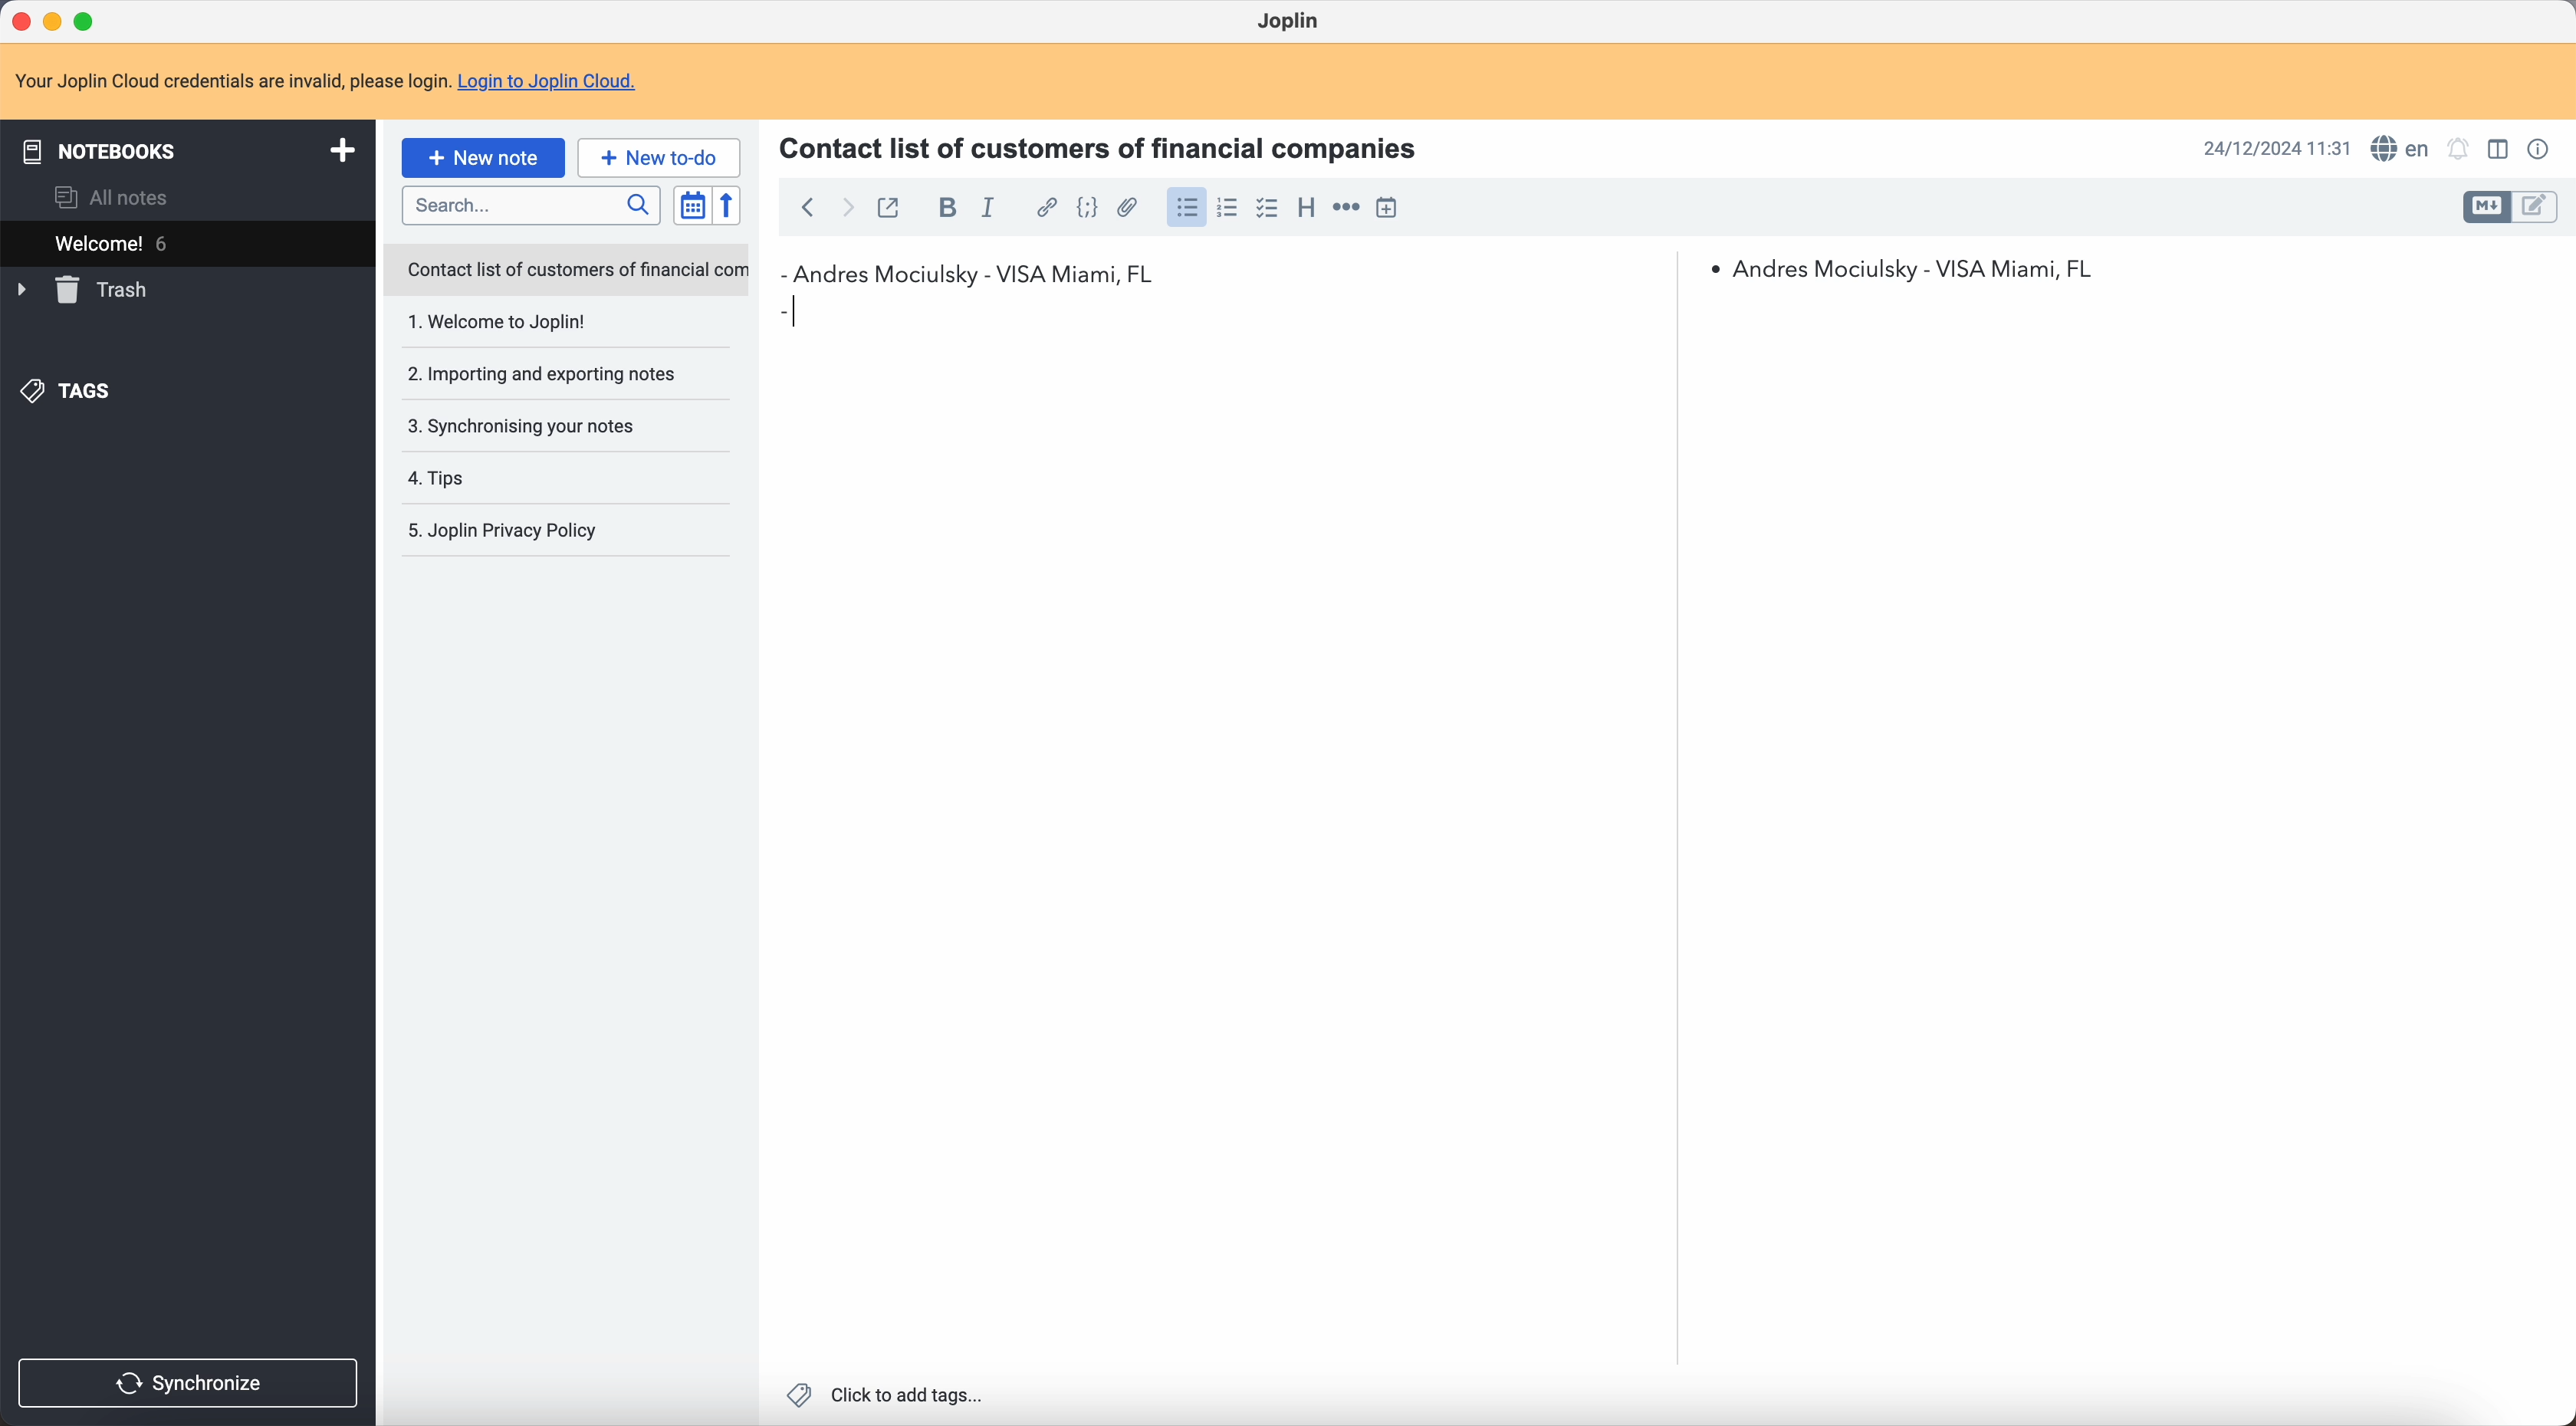  Describe the element at coordinates (849, 209) in the screenshot. I see `foward` at that location.